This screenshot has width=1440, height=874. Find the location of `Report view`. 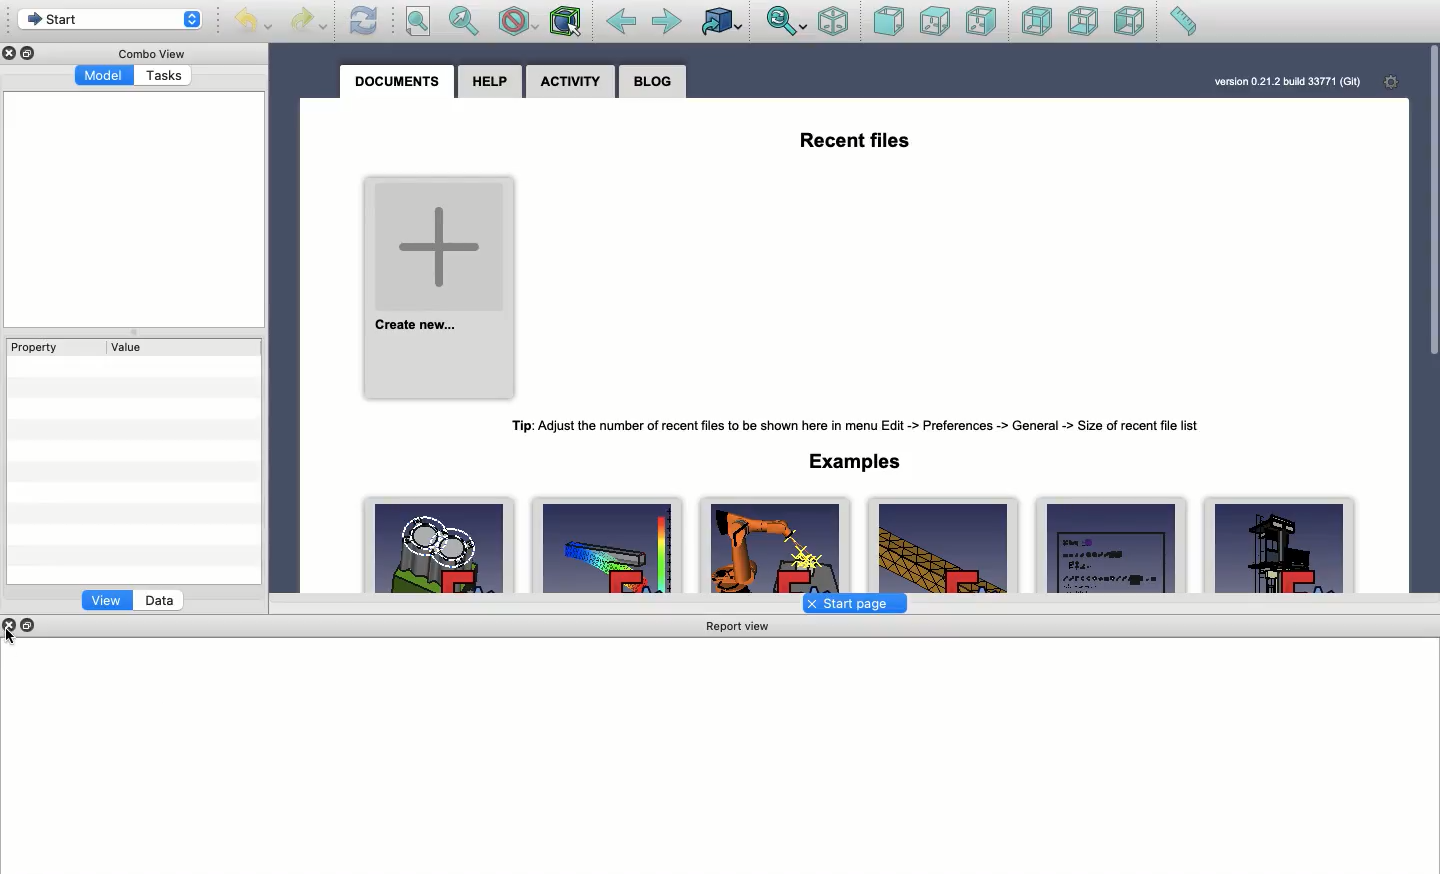

Report view is located at coordinates (738, 627).